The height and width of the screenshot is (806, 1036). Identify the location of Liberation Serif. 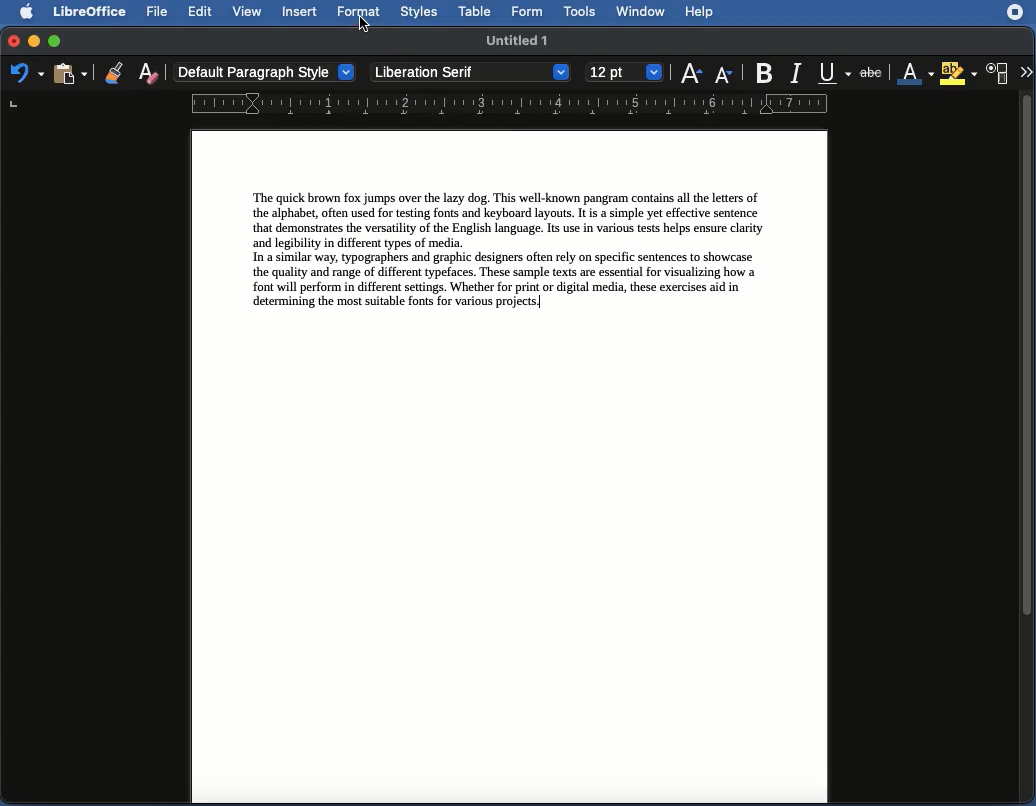
(470, 73).